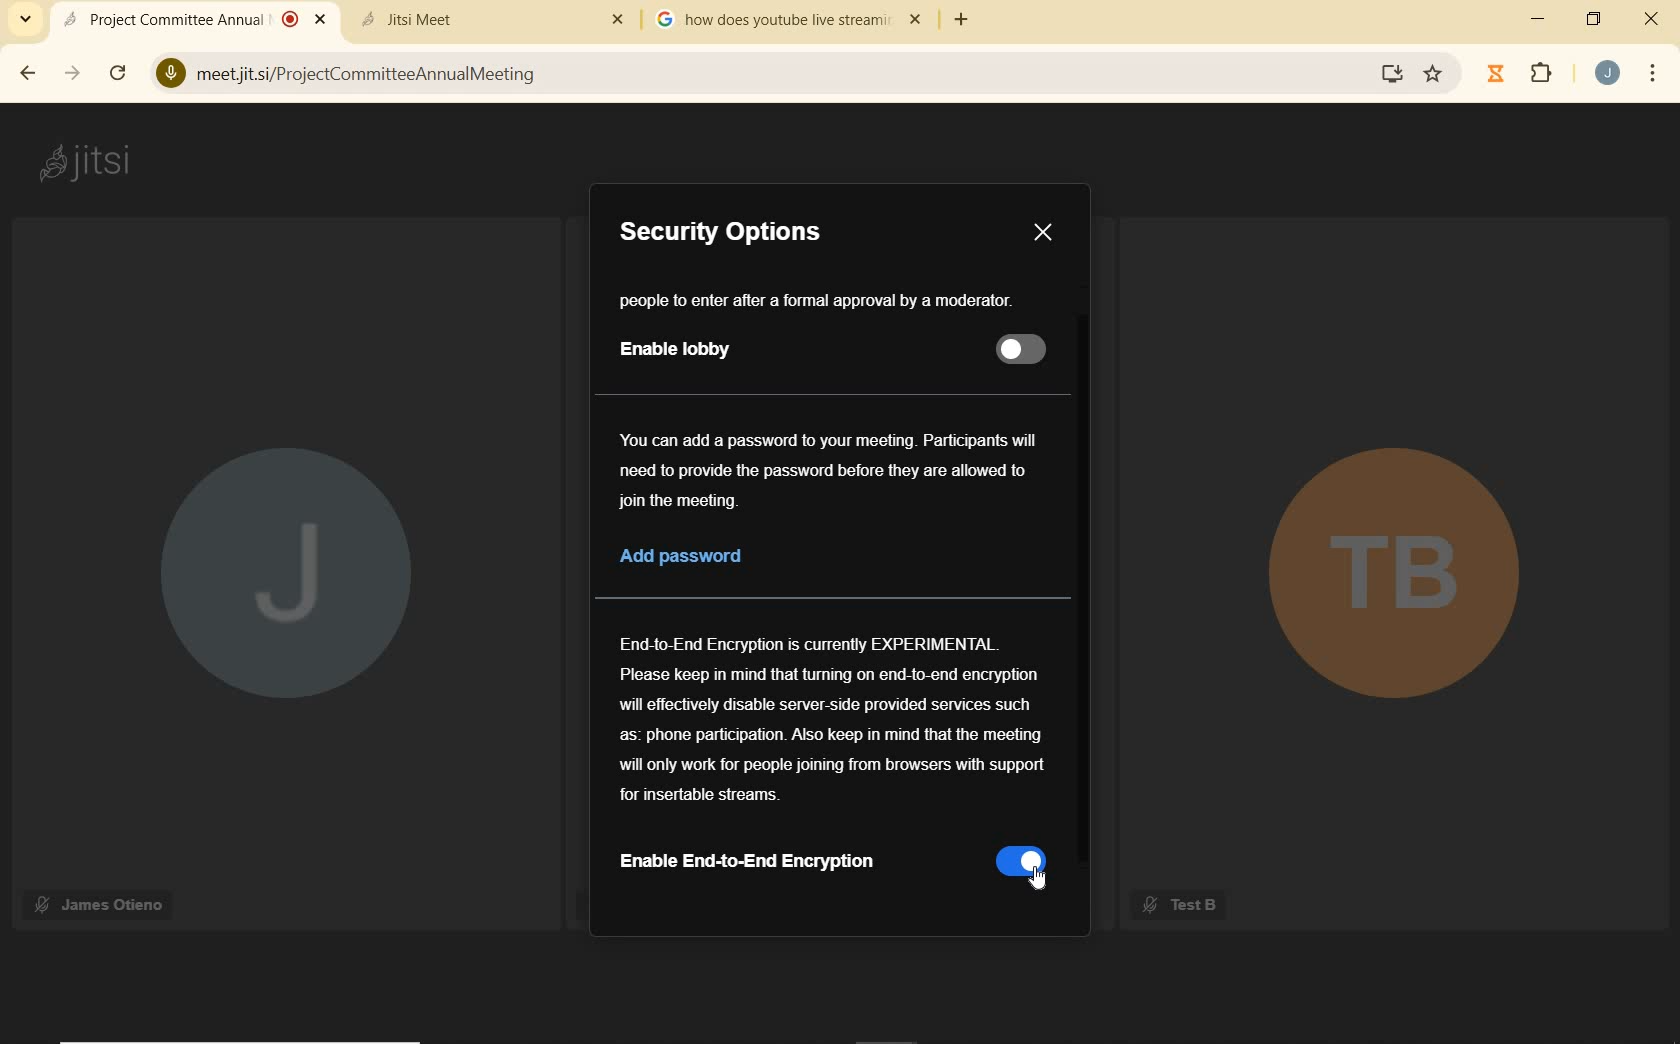 The image size is (1680, 1044). What do you see at coordinates (793, 20) in the screenshot?
I see `how does youtube live stream` at bounding box center [793, 20].